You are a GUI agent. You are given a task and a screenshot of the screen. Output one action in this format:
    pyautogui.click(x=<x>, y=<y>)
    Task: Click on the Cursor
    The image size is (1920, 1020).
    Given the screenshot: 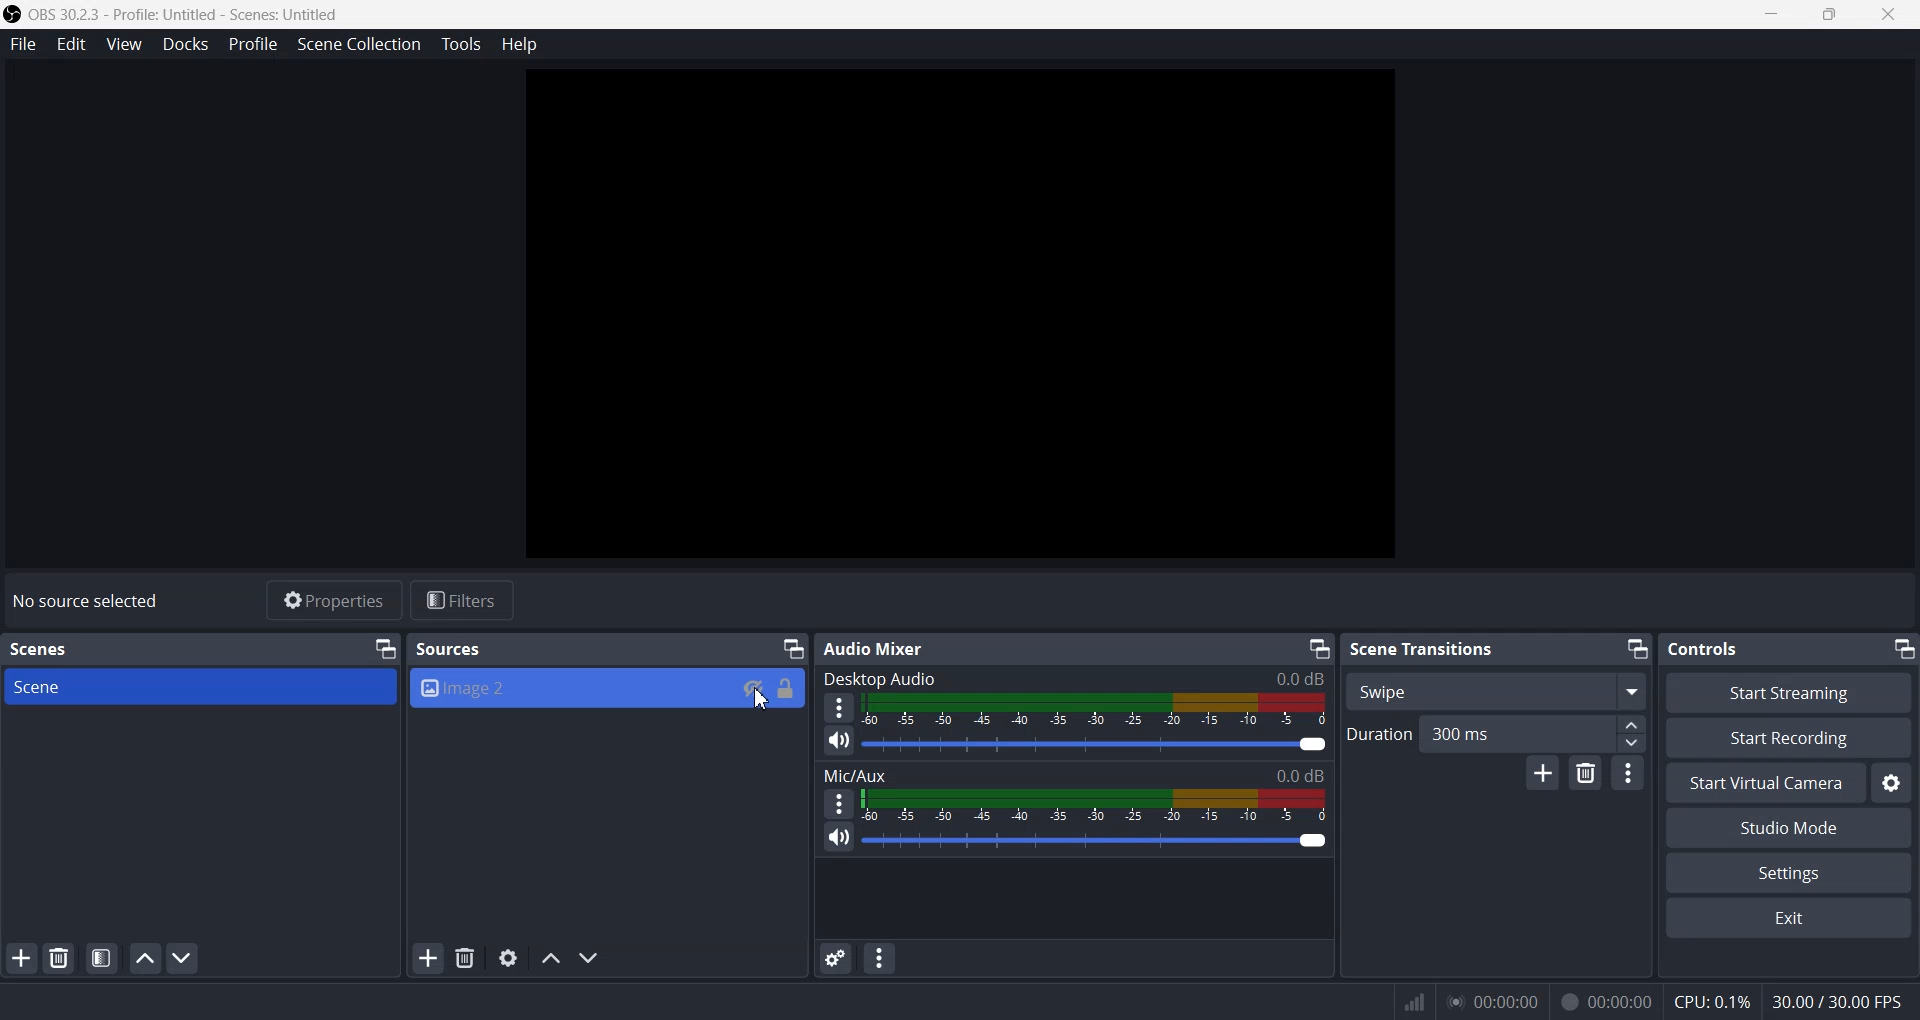 What is the action you would take?
    pyautogui.click(x=762, y=702)
    